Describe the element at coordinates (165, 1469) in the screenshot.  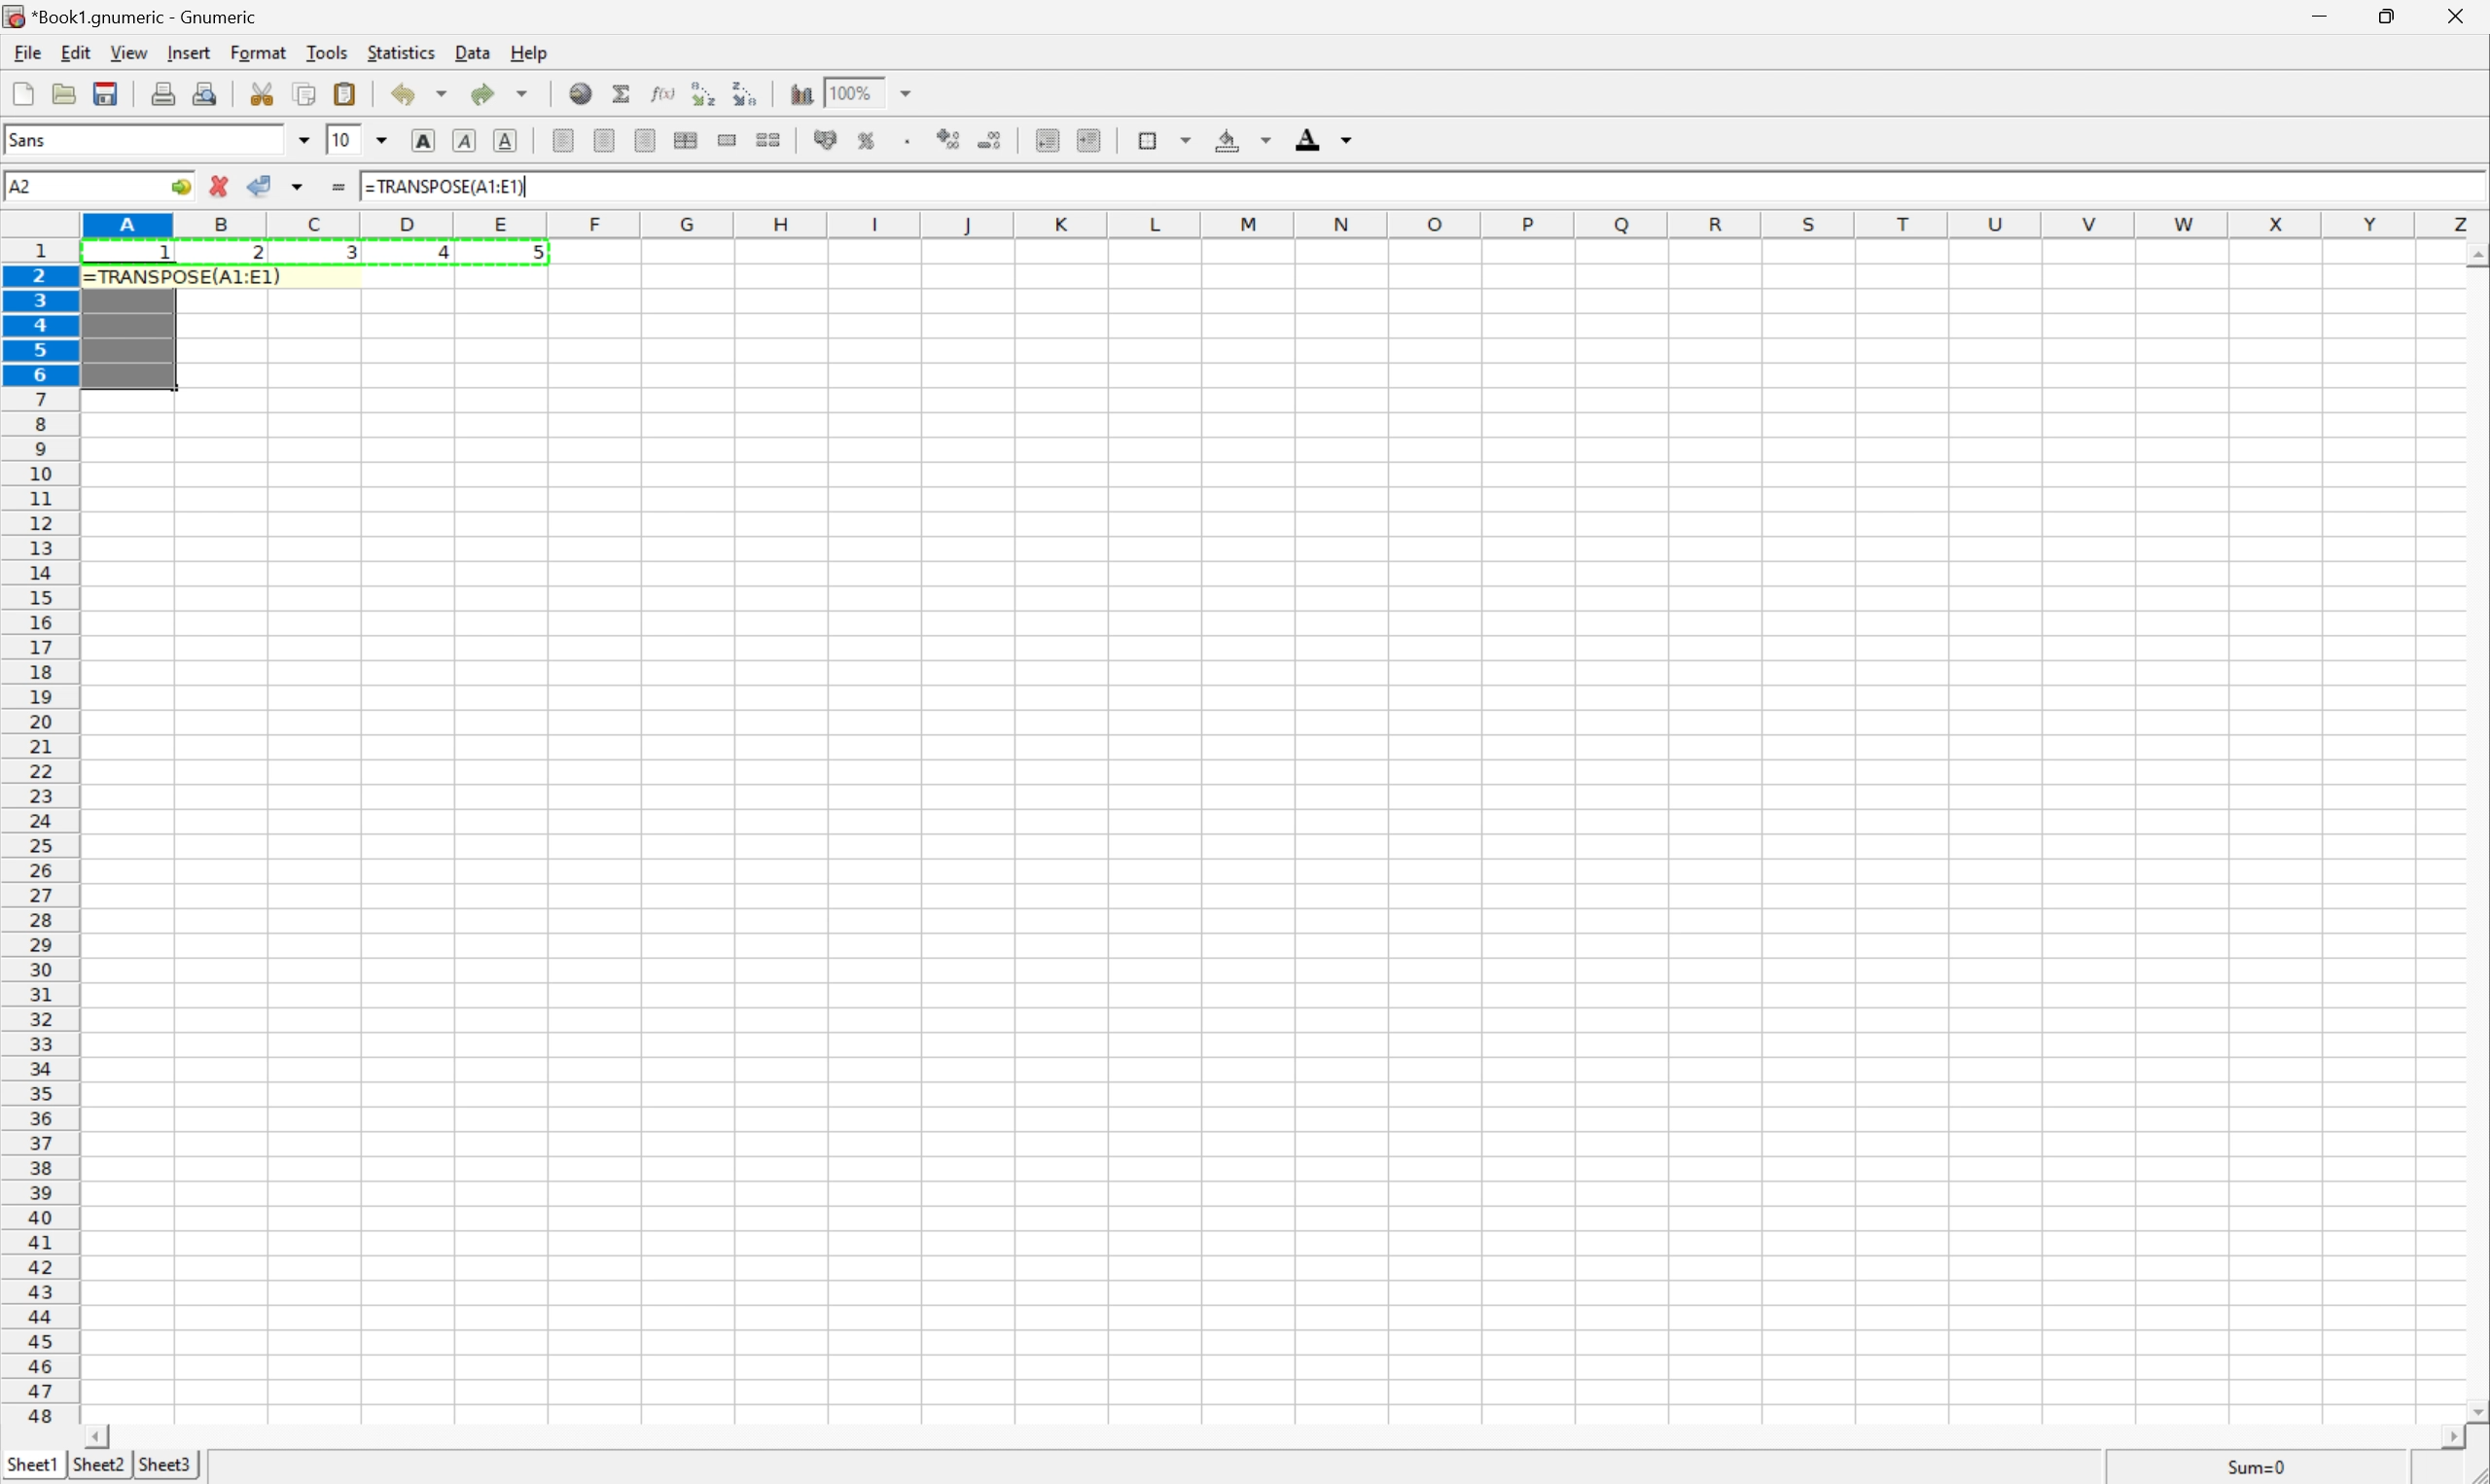
I see `sheet3` at that location.